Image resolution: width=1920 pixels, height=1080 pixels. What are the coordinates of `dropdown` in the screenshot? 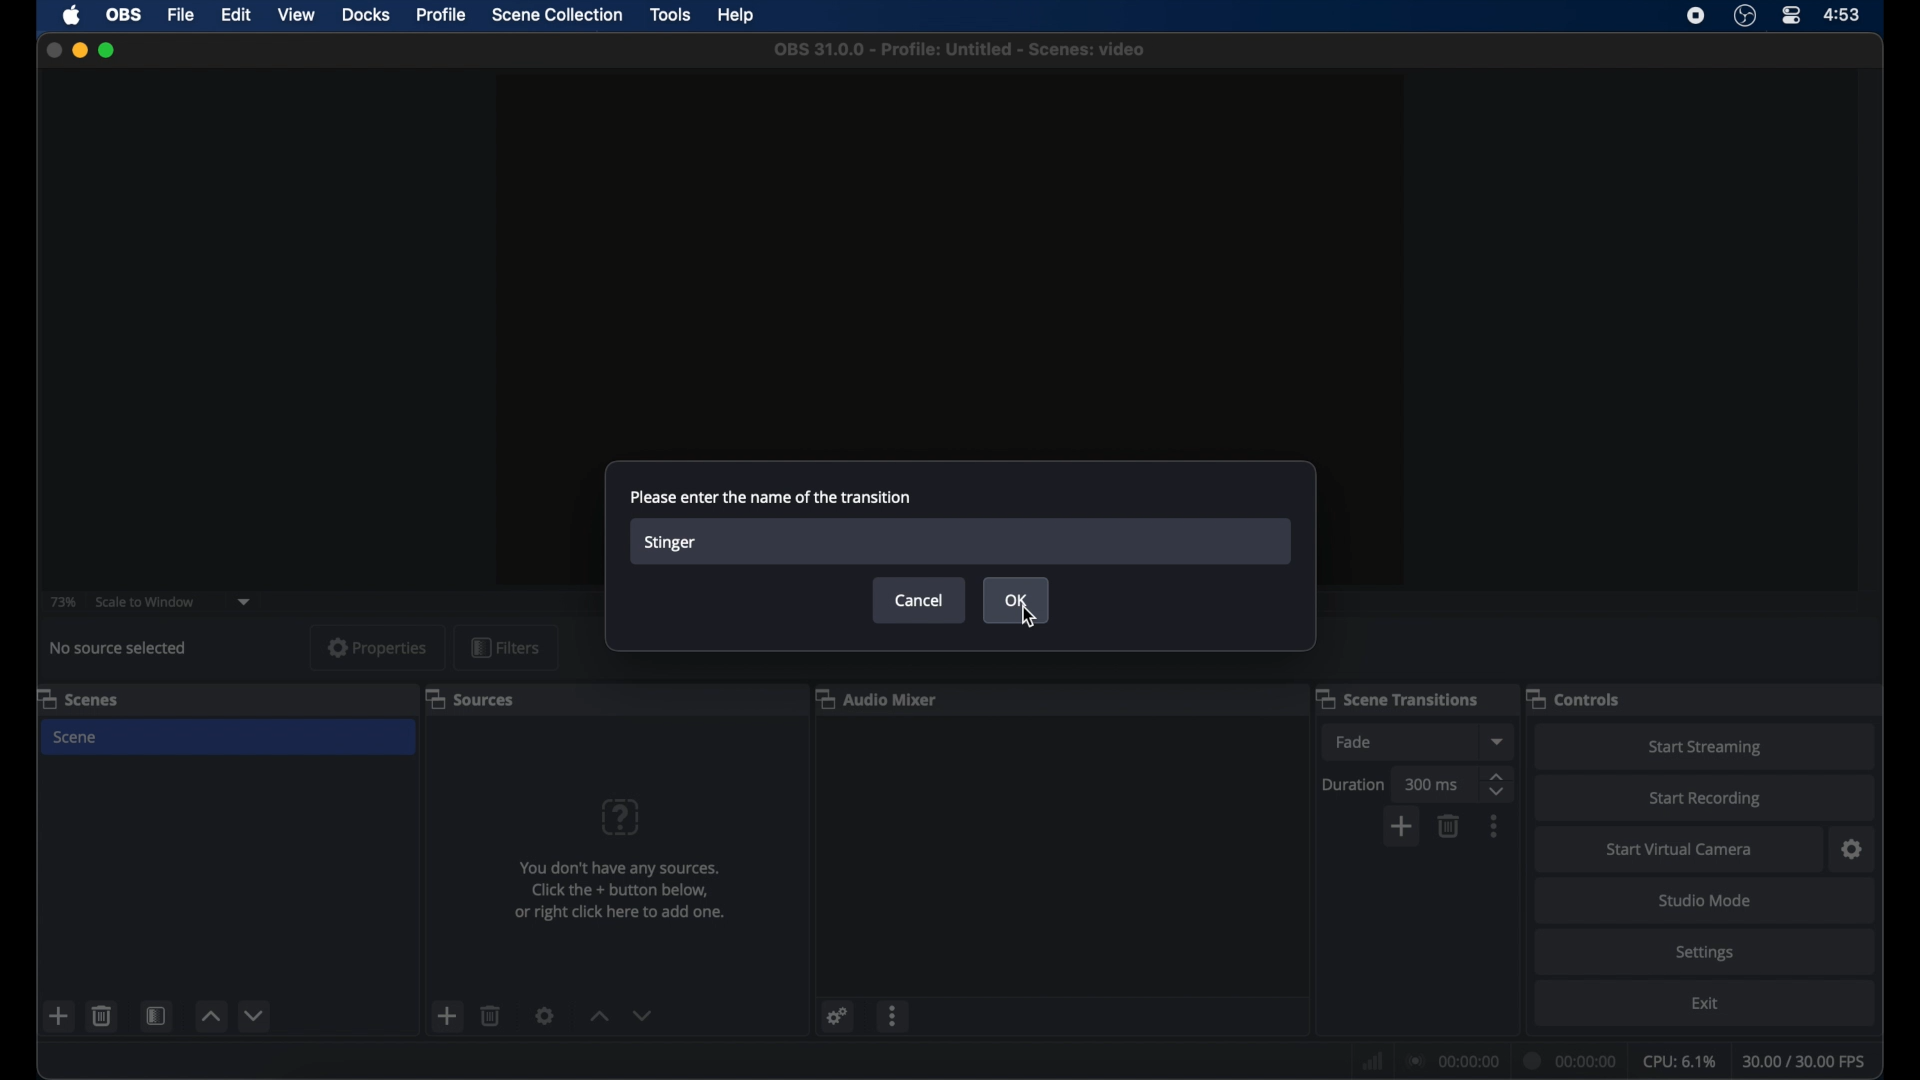 It's located at (1499, 741).